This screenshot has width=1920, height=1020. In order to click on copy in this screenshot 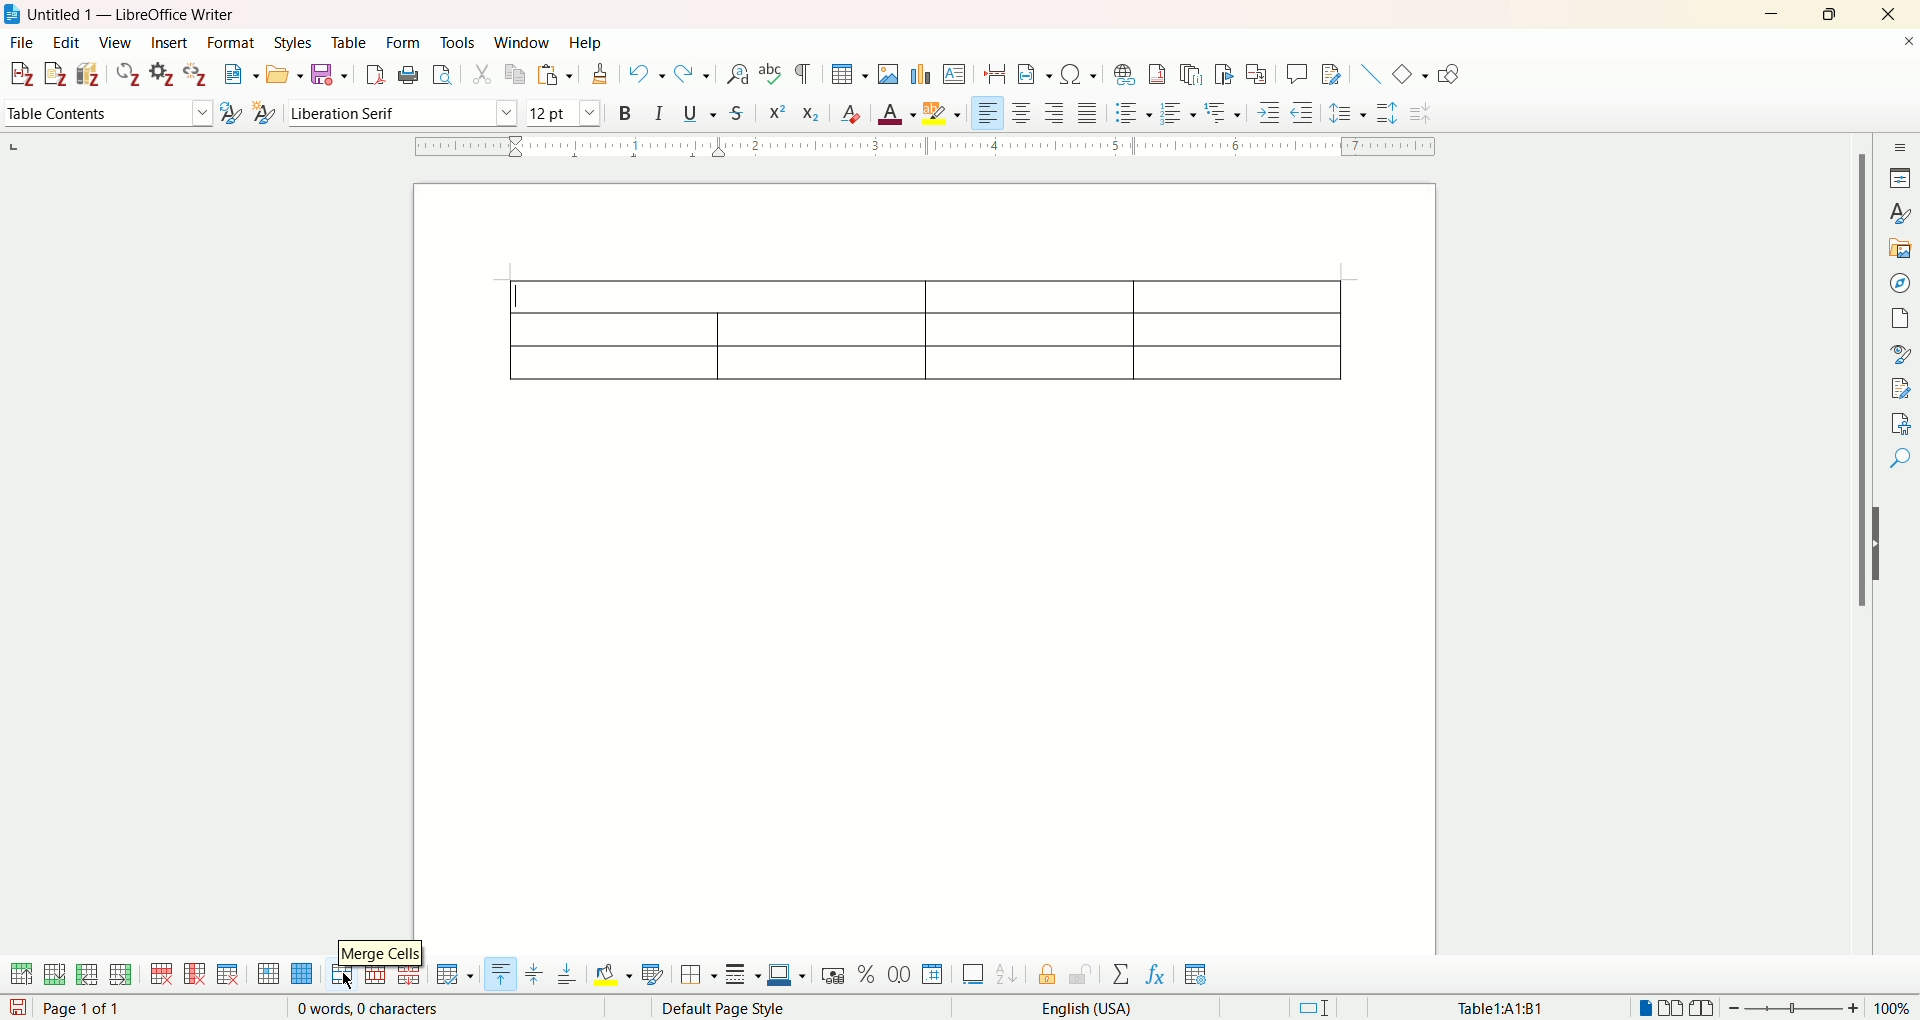, I will do `click(519, 75)`.